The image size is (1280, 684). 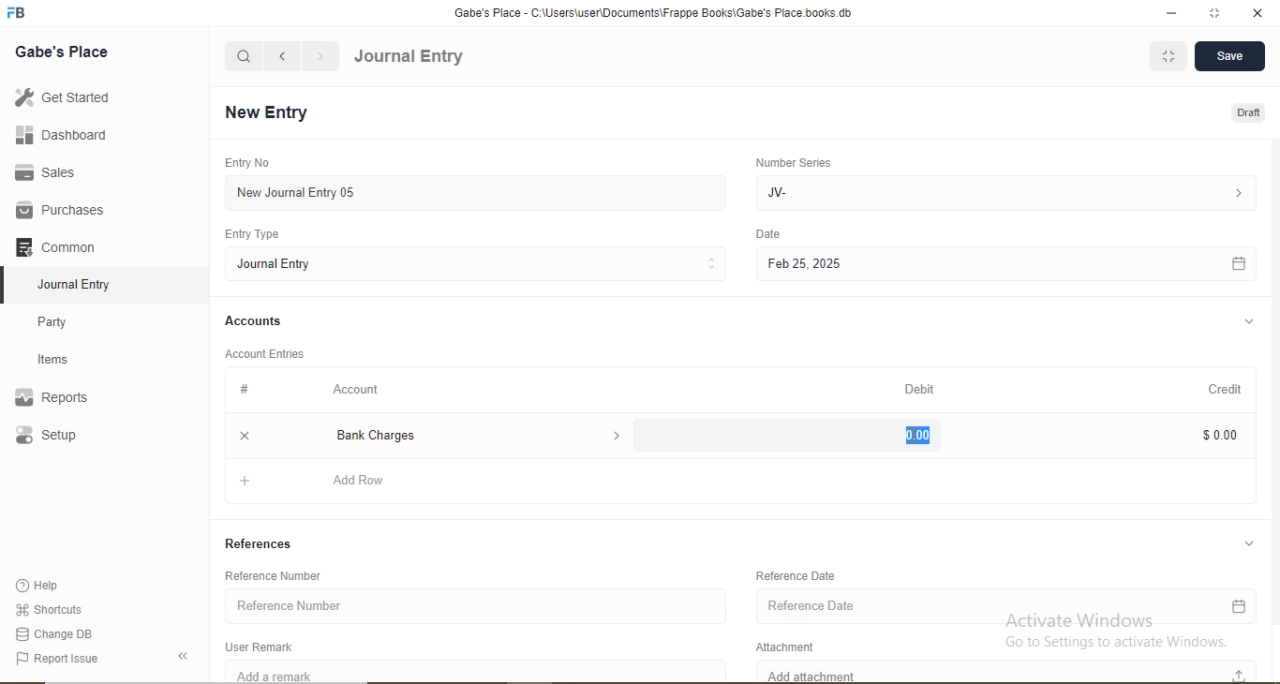 I want to click on Reference Number, so click(x=476, y=603).